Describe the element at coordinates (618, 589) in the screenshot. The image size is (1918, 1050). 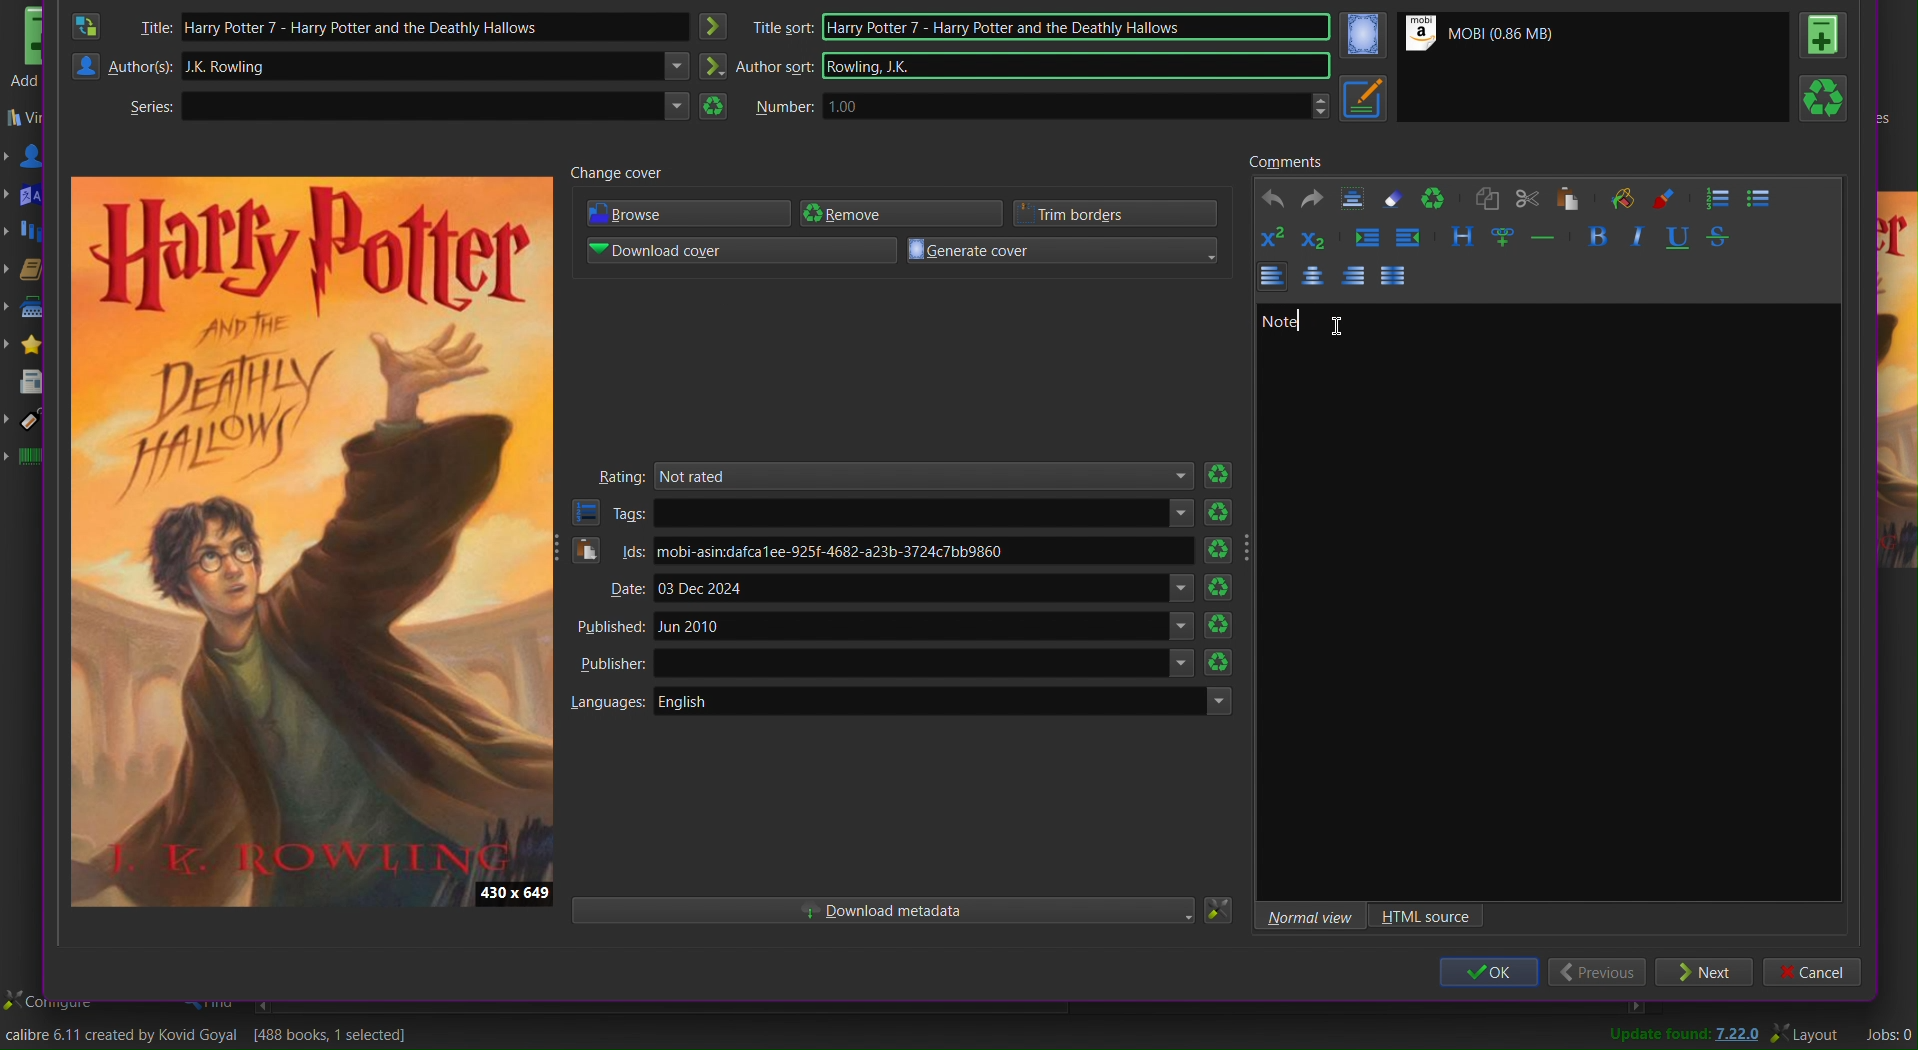
I see `Date` at that location.